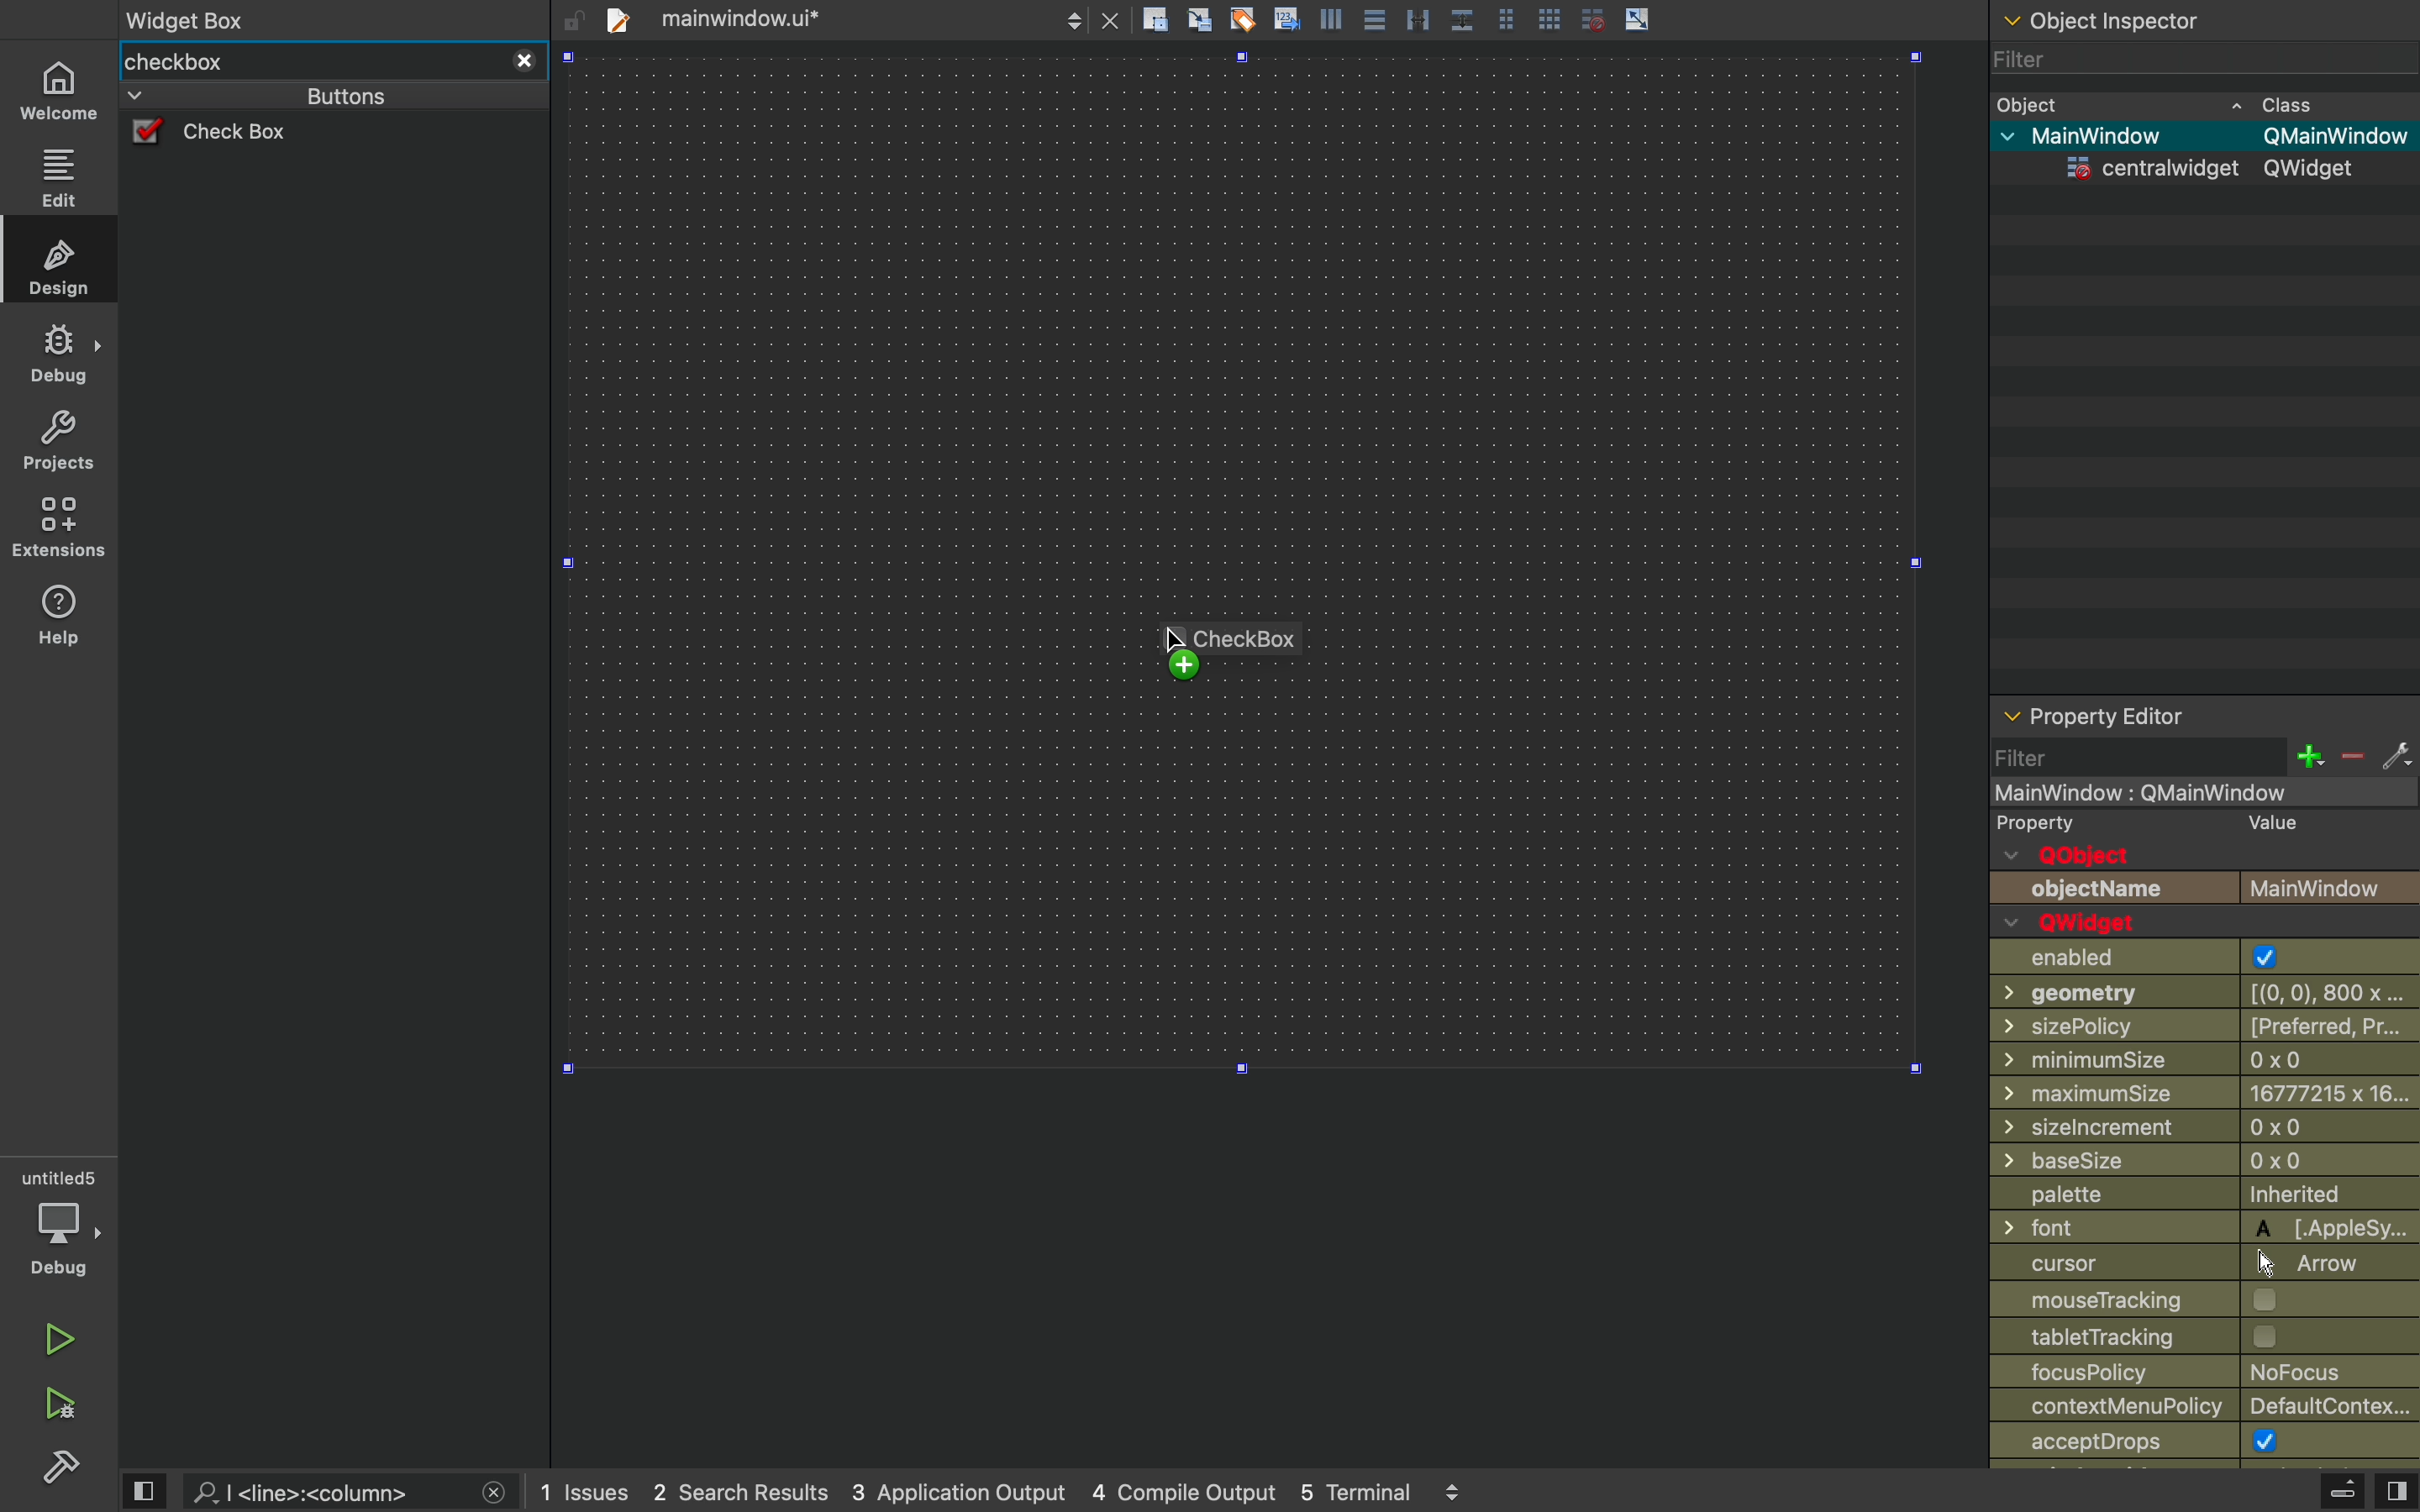 The image size is (2420, 1512). Describe the element at coordinates (1242, 17) in the screenshot. I see `tagging` at that location.